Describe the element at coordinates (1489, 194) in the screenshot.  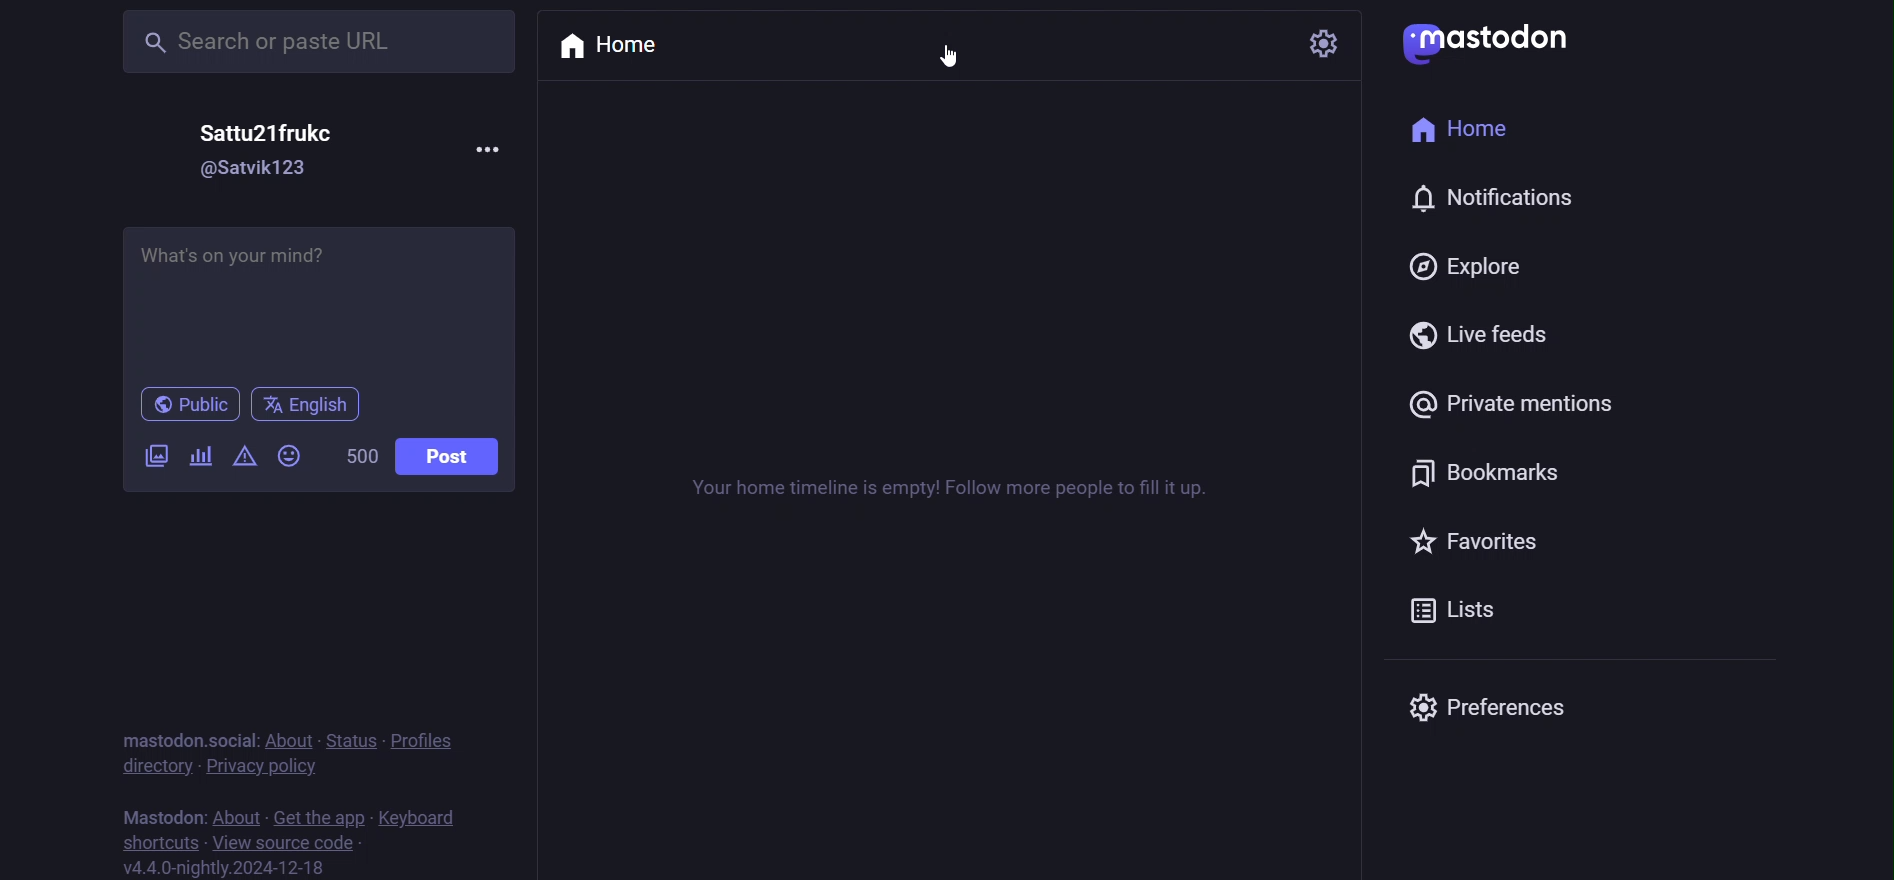
I see `notification` at that location.